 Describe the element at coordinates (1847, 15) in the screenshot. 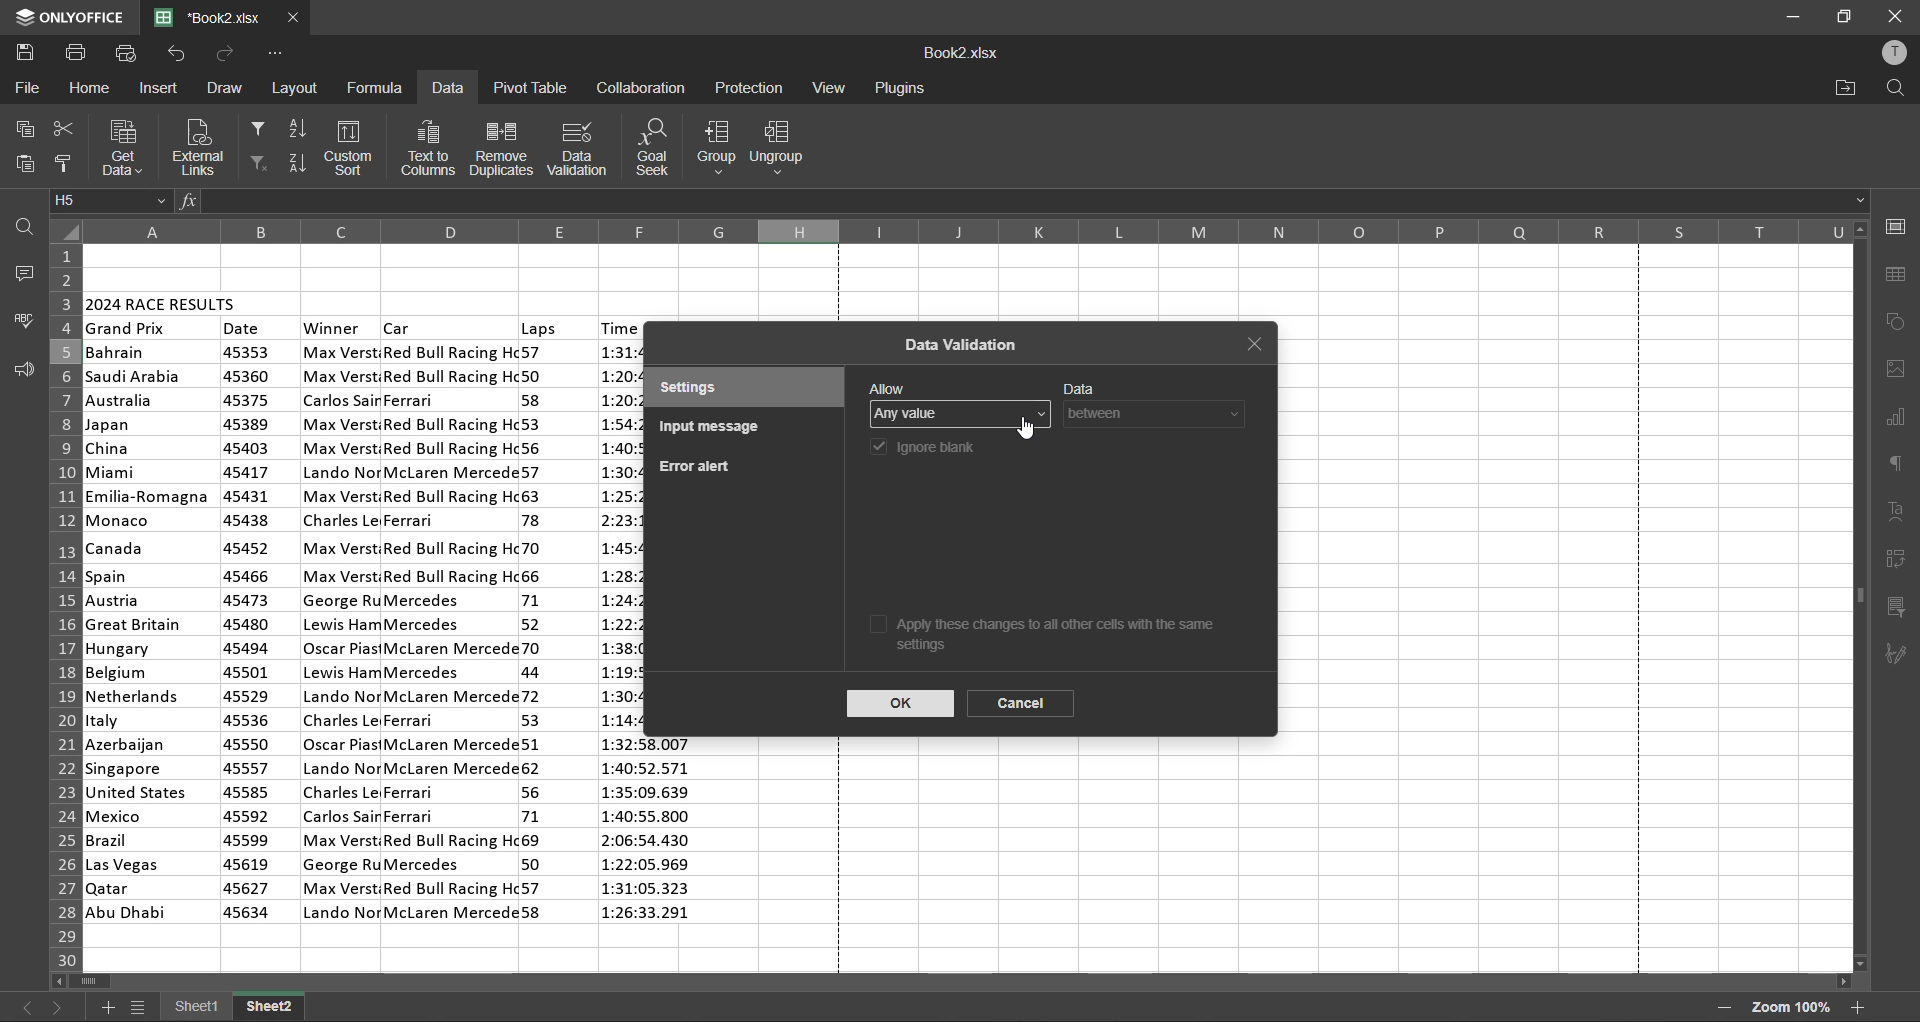

I see `maximize` at that location.